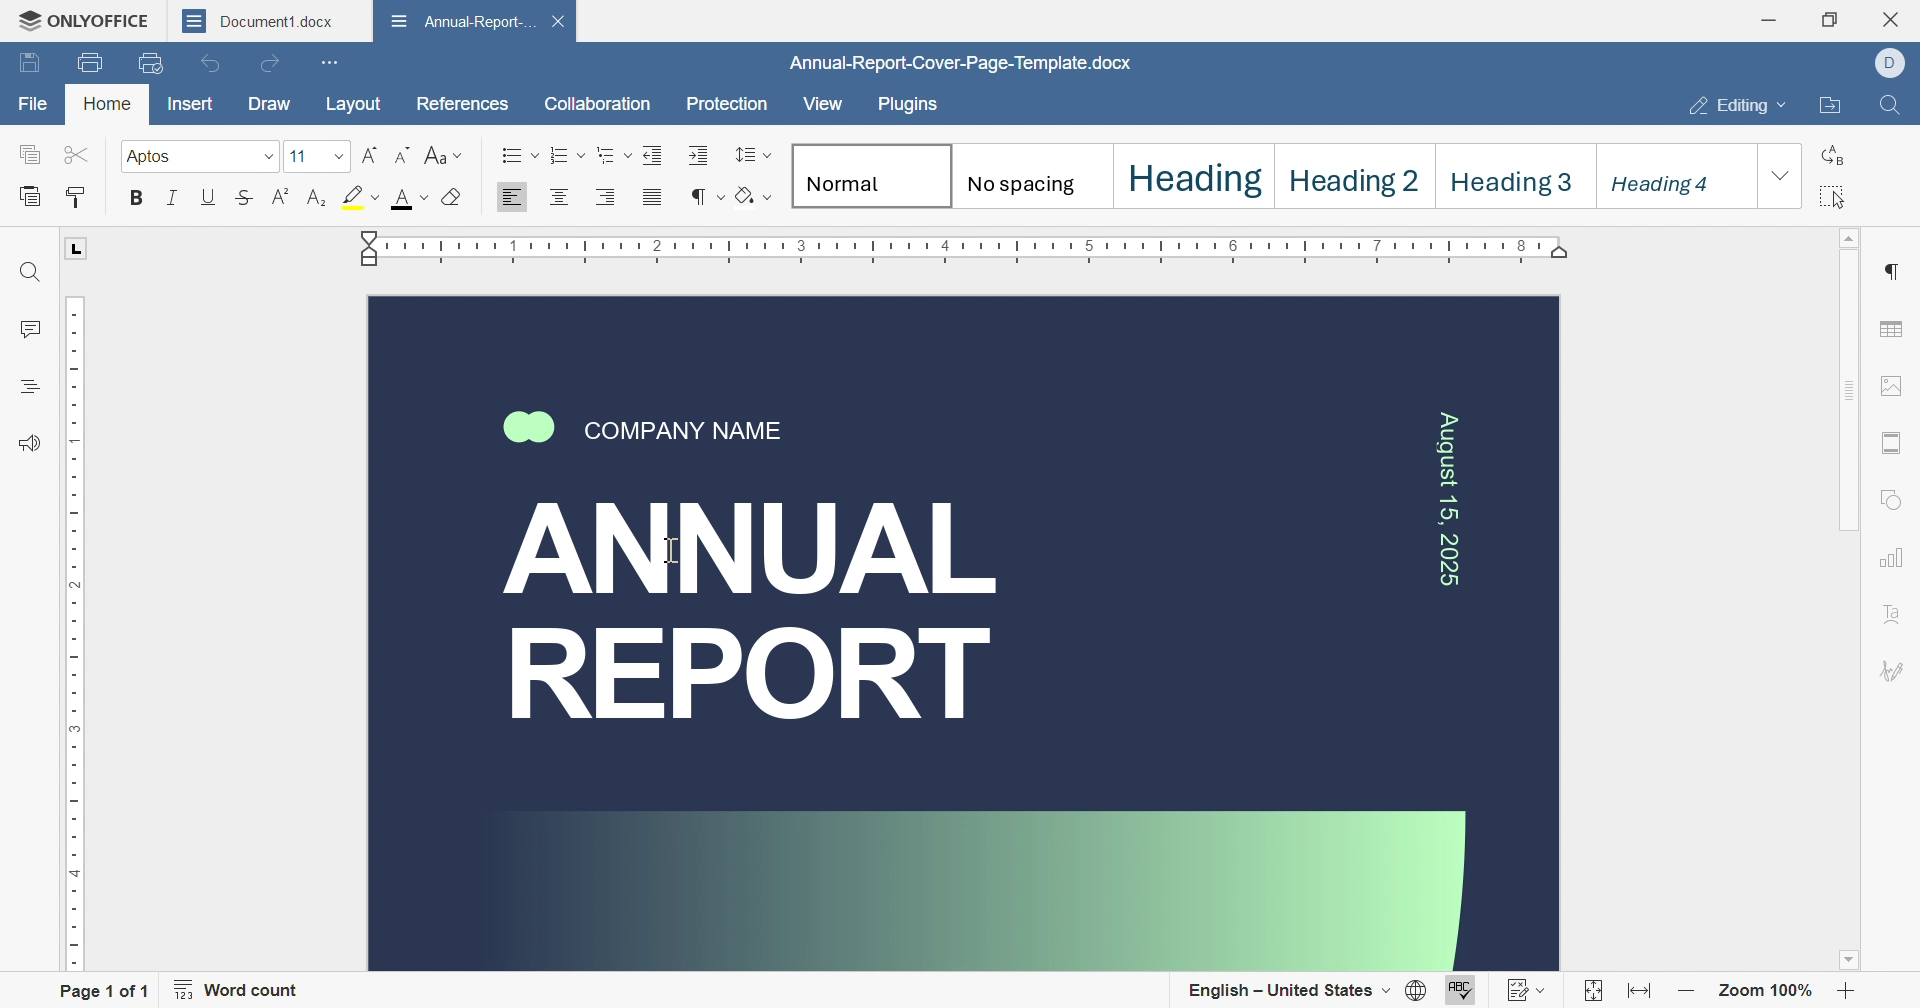  Describe the element at coordinates (202, 155) in the screenshot. I see `font` at that location.